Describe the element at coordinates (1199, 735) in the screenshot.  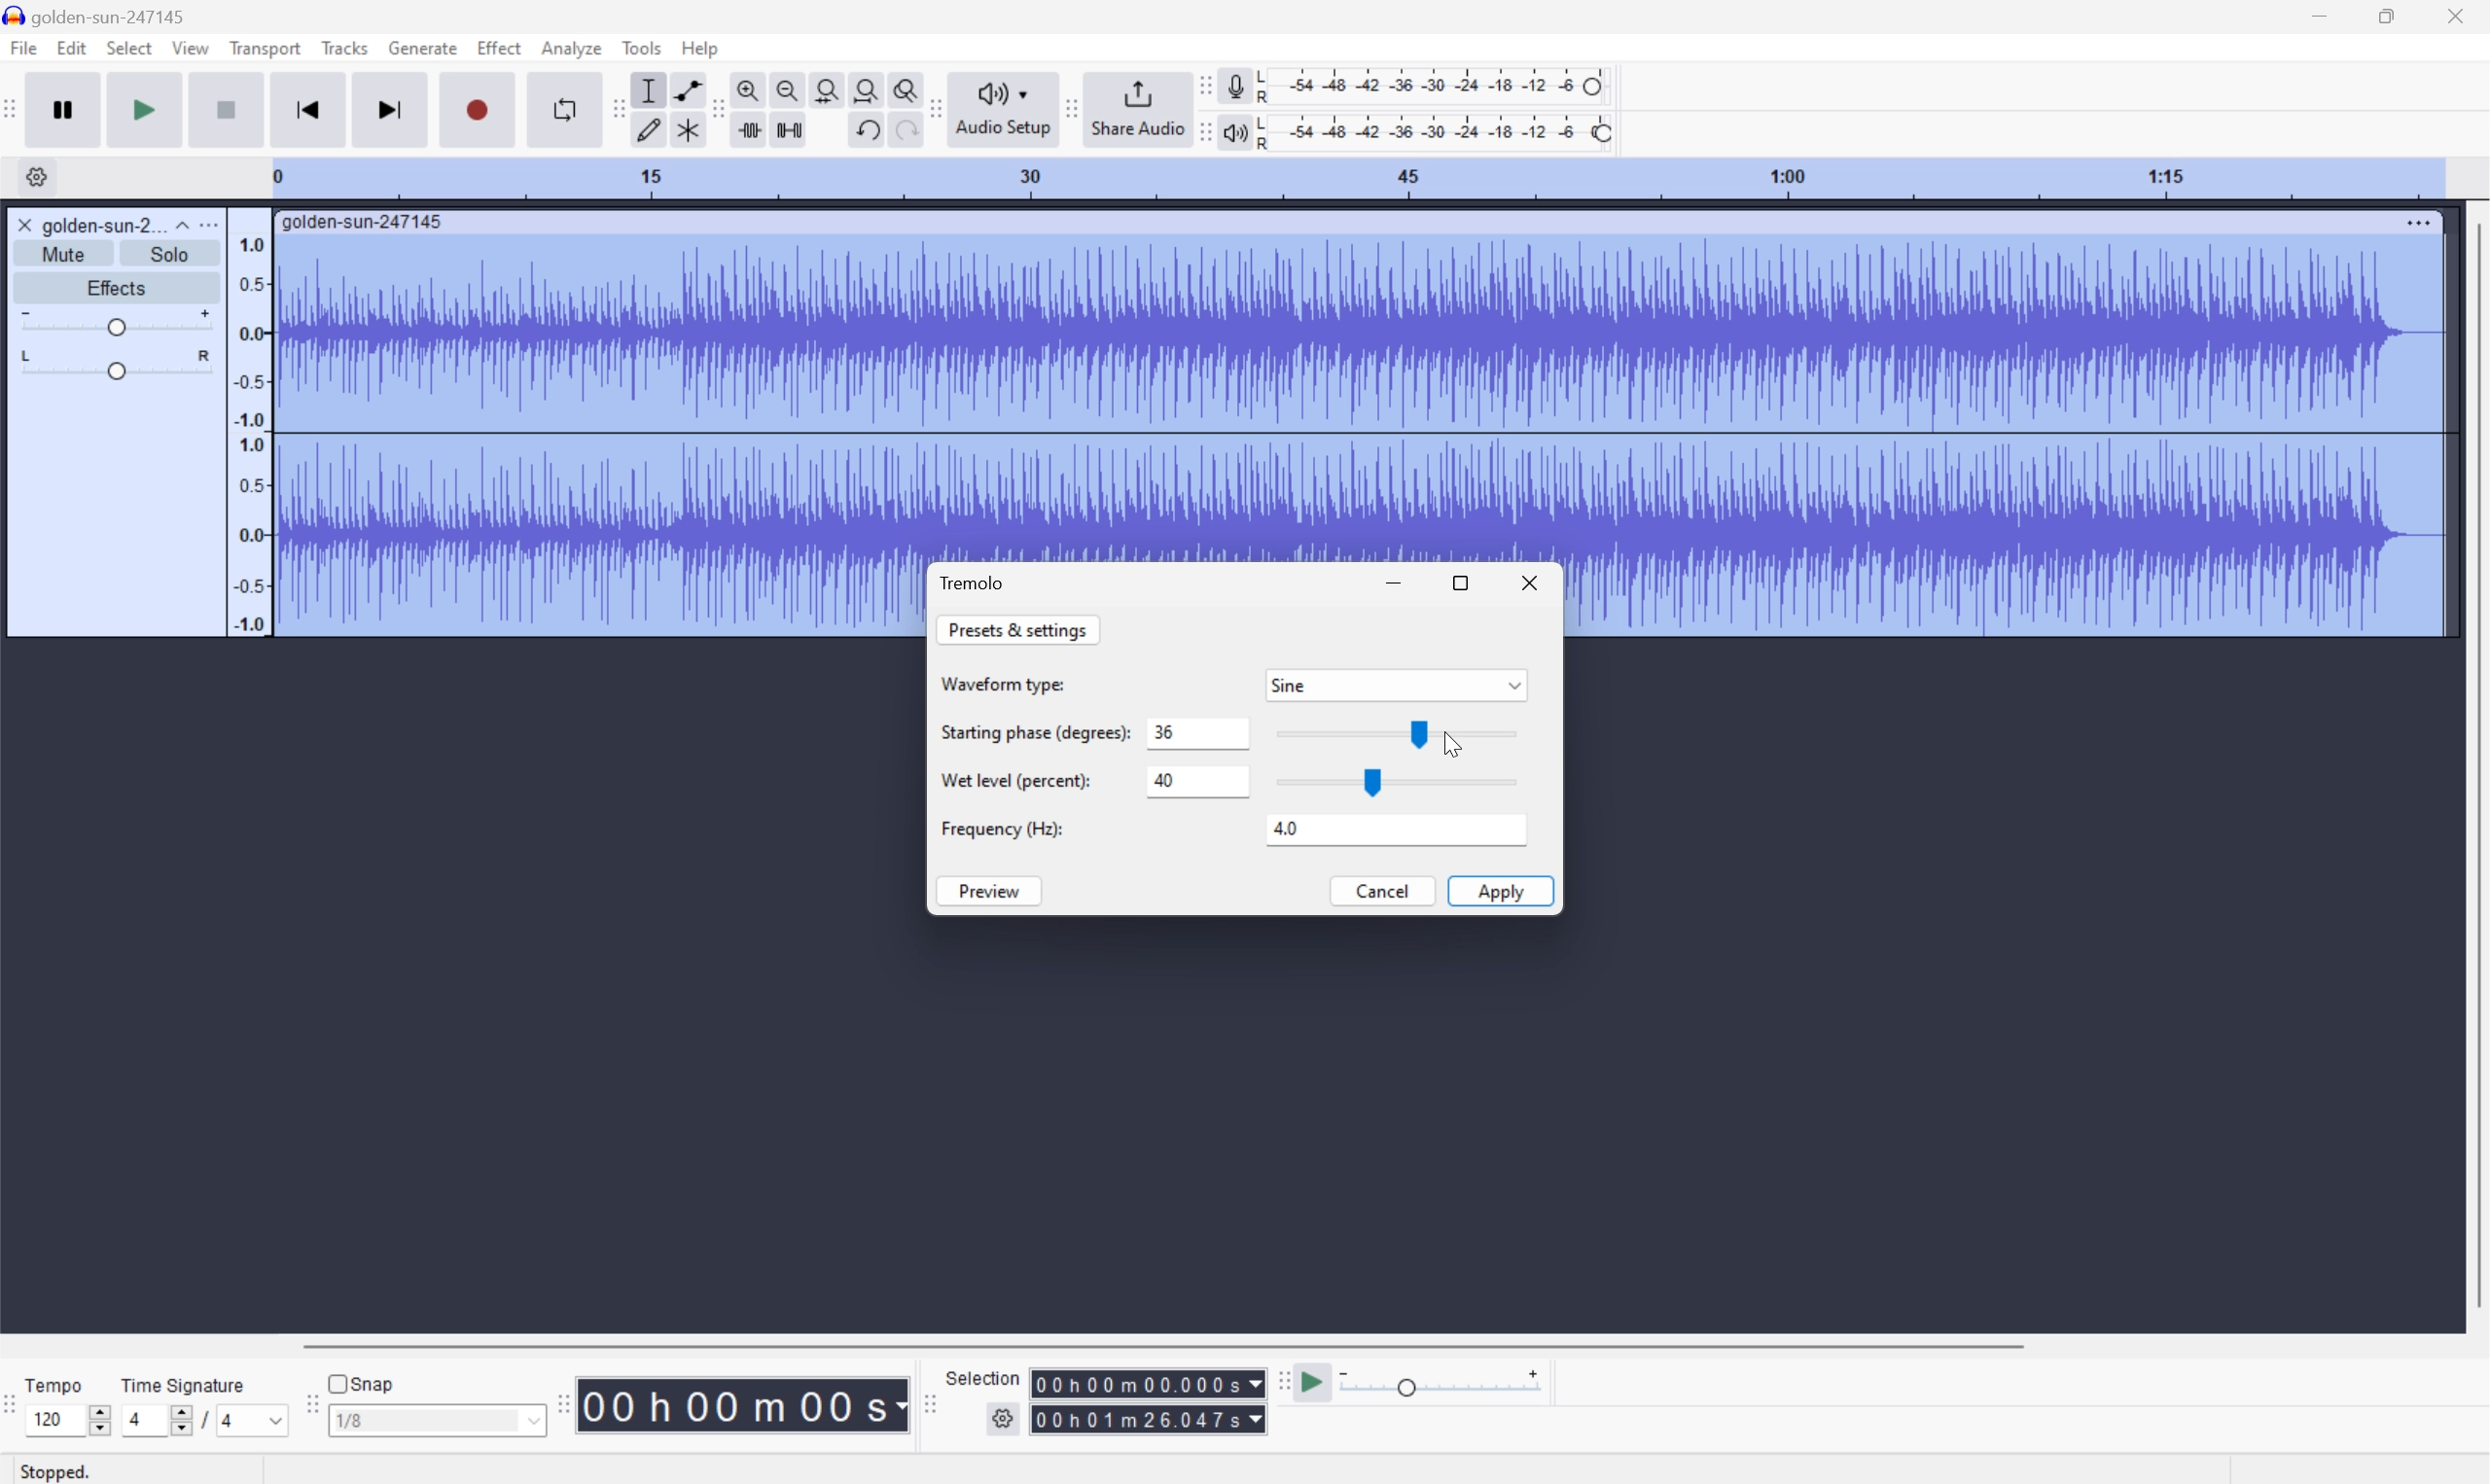
I see `0` at that location.